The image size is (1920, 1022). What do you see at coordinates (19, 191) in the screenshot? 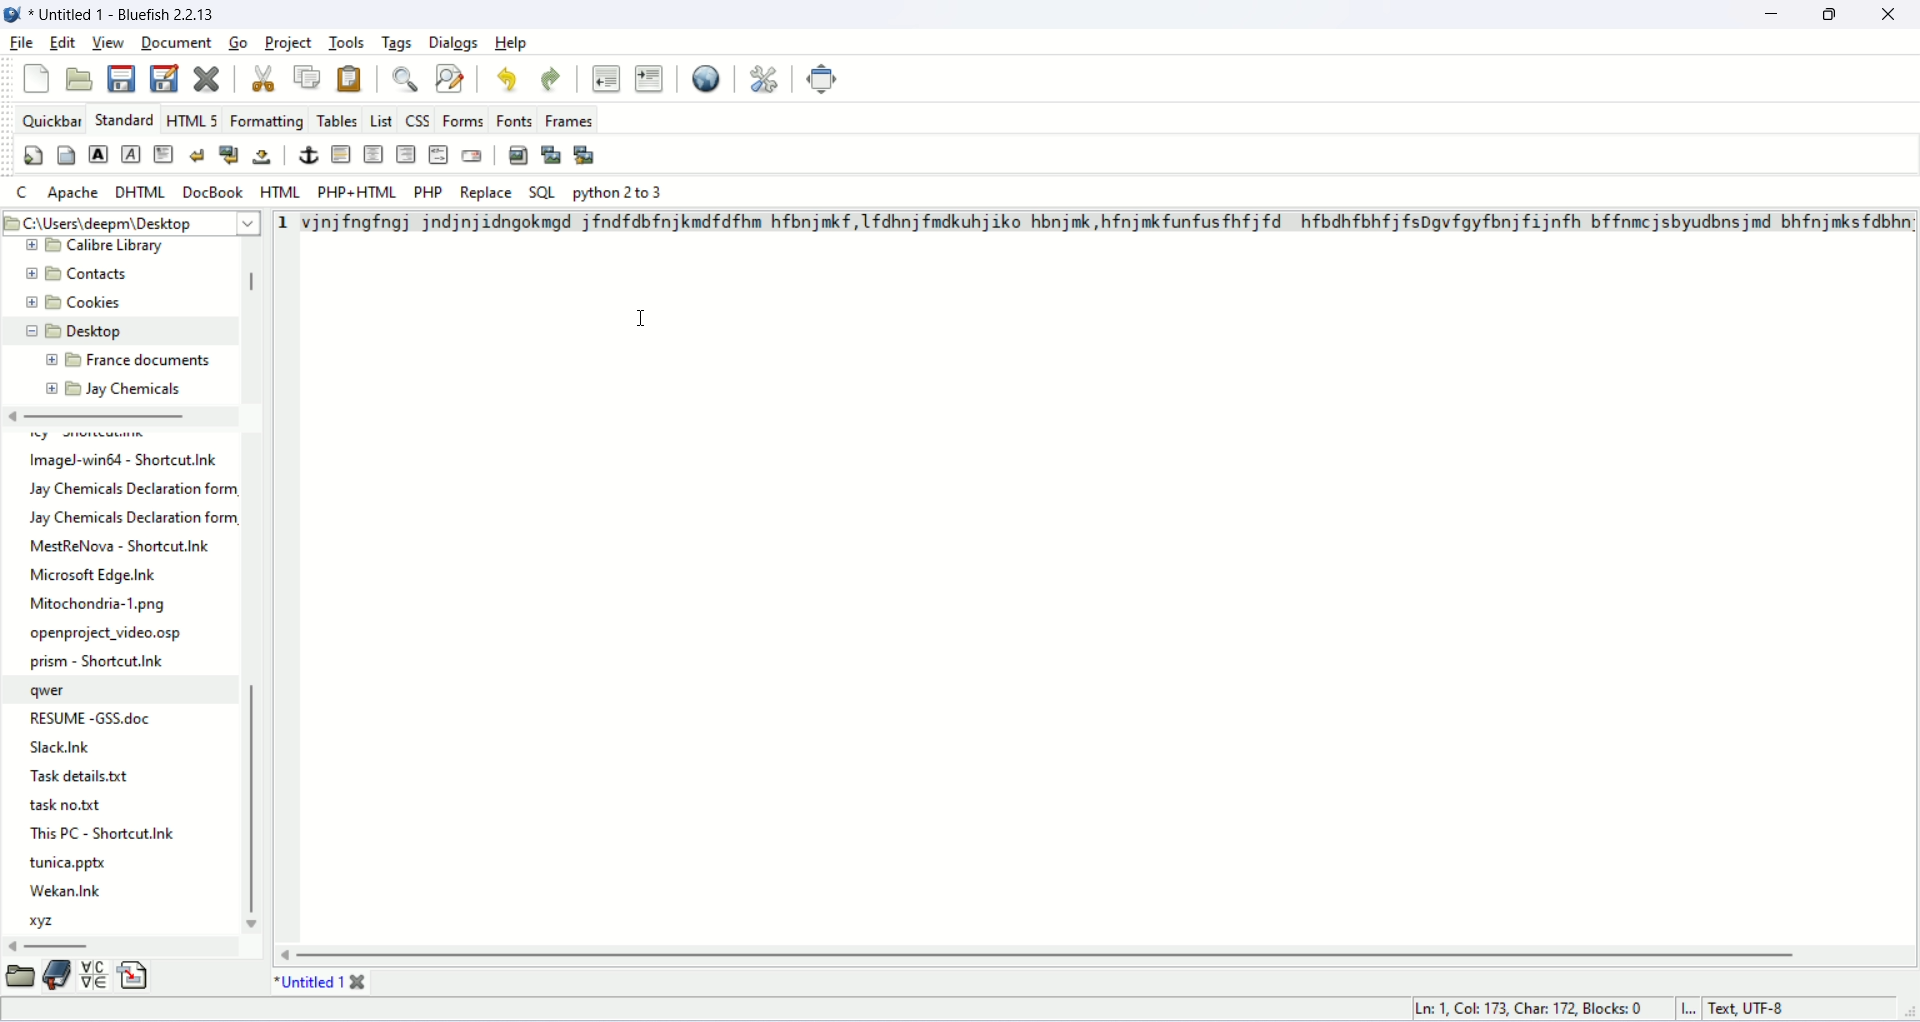
I see `C` at bounding box center [19, 191].